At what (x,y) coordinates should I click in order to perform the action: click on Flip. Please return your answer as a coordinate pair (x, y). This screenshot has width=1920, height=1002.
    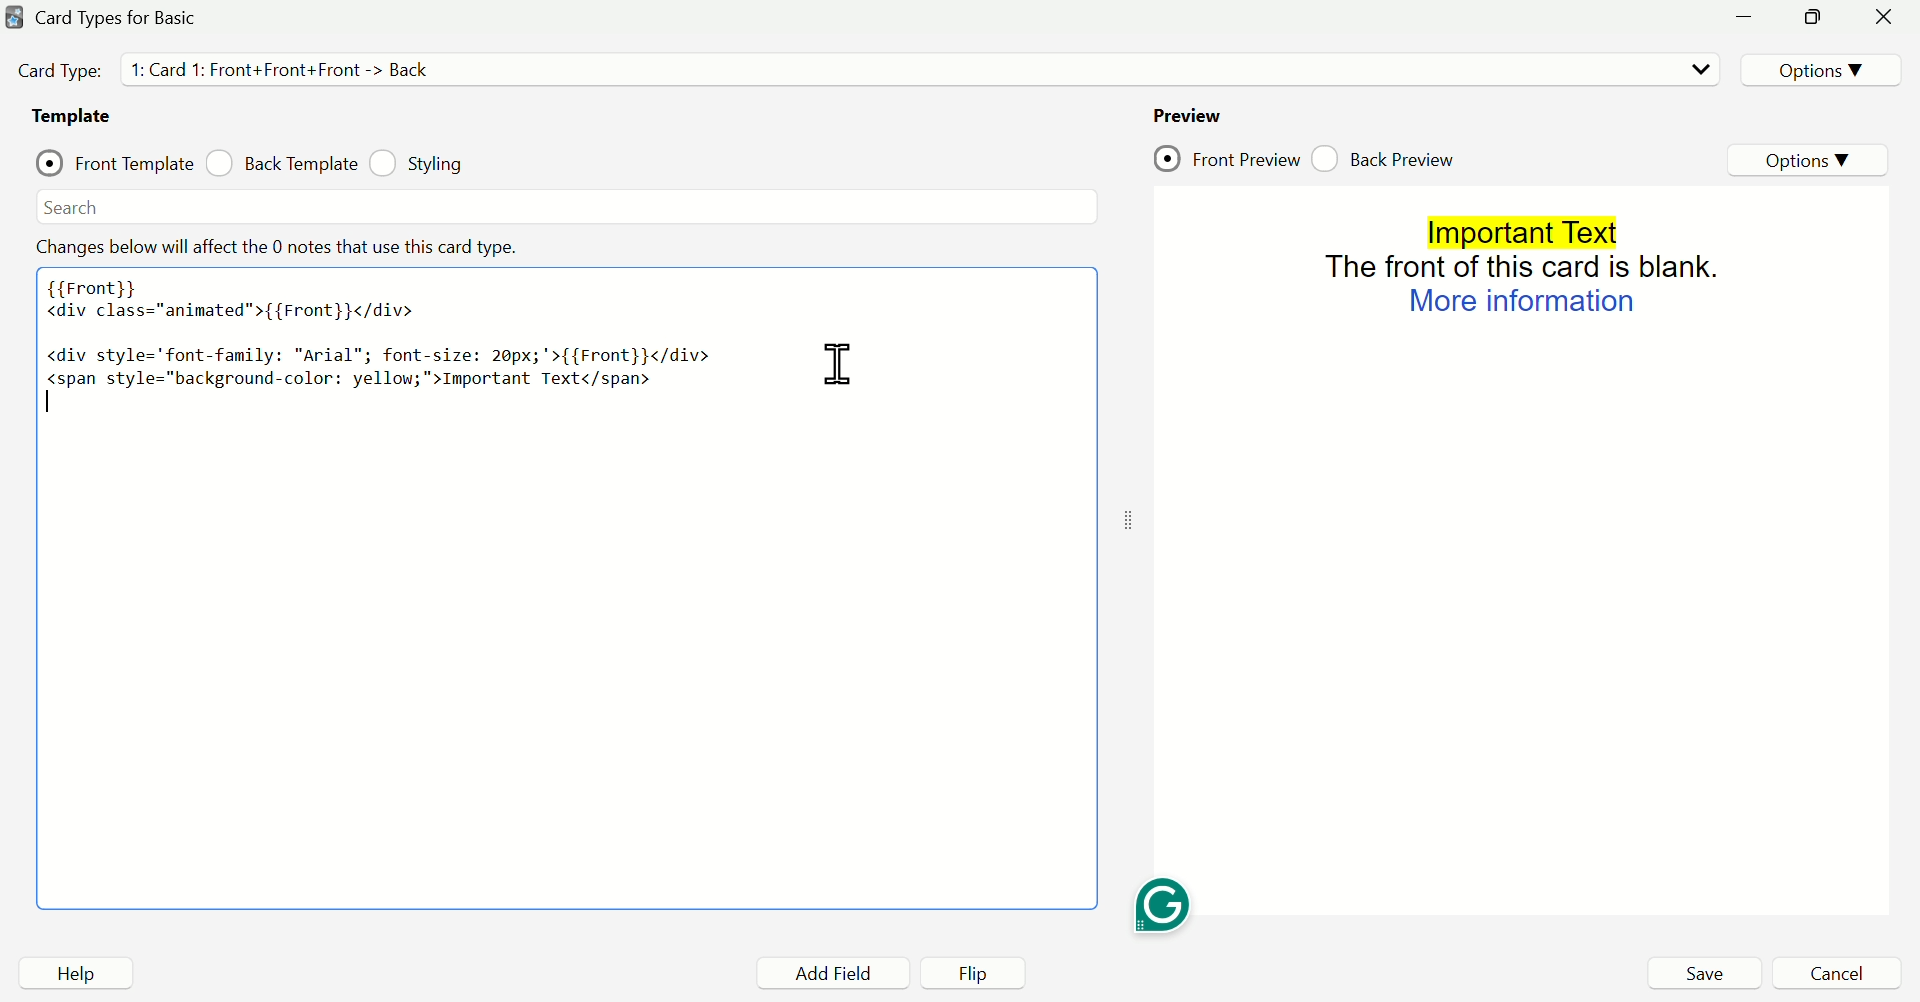
    Looking at the image, I should click on (964, 972).